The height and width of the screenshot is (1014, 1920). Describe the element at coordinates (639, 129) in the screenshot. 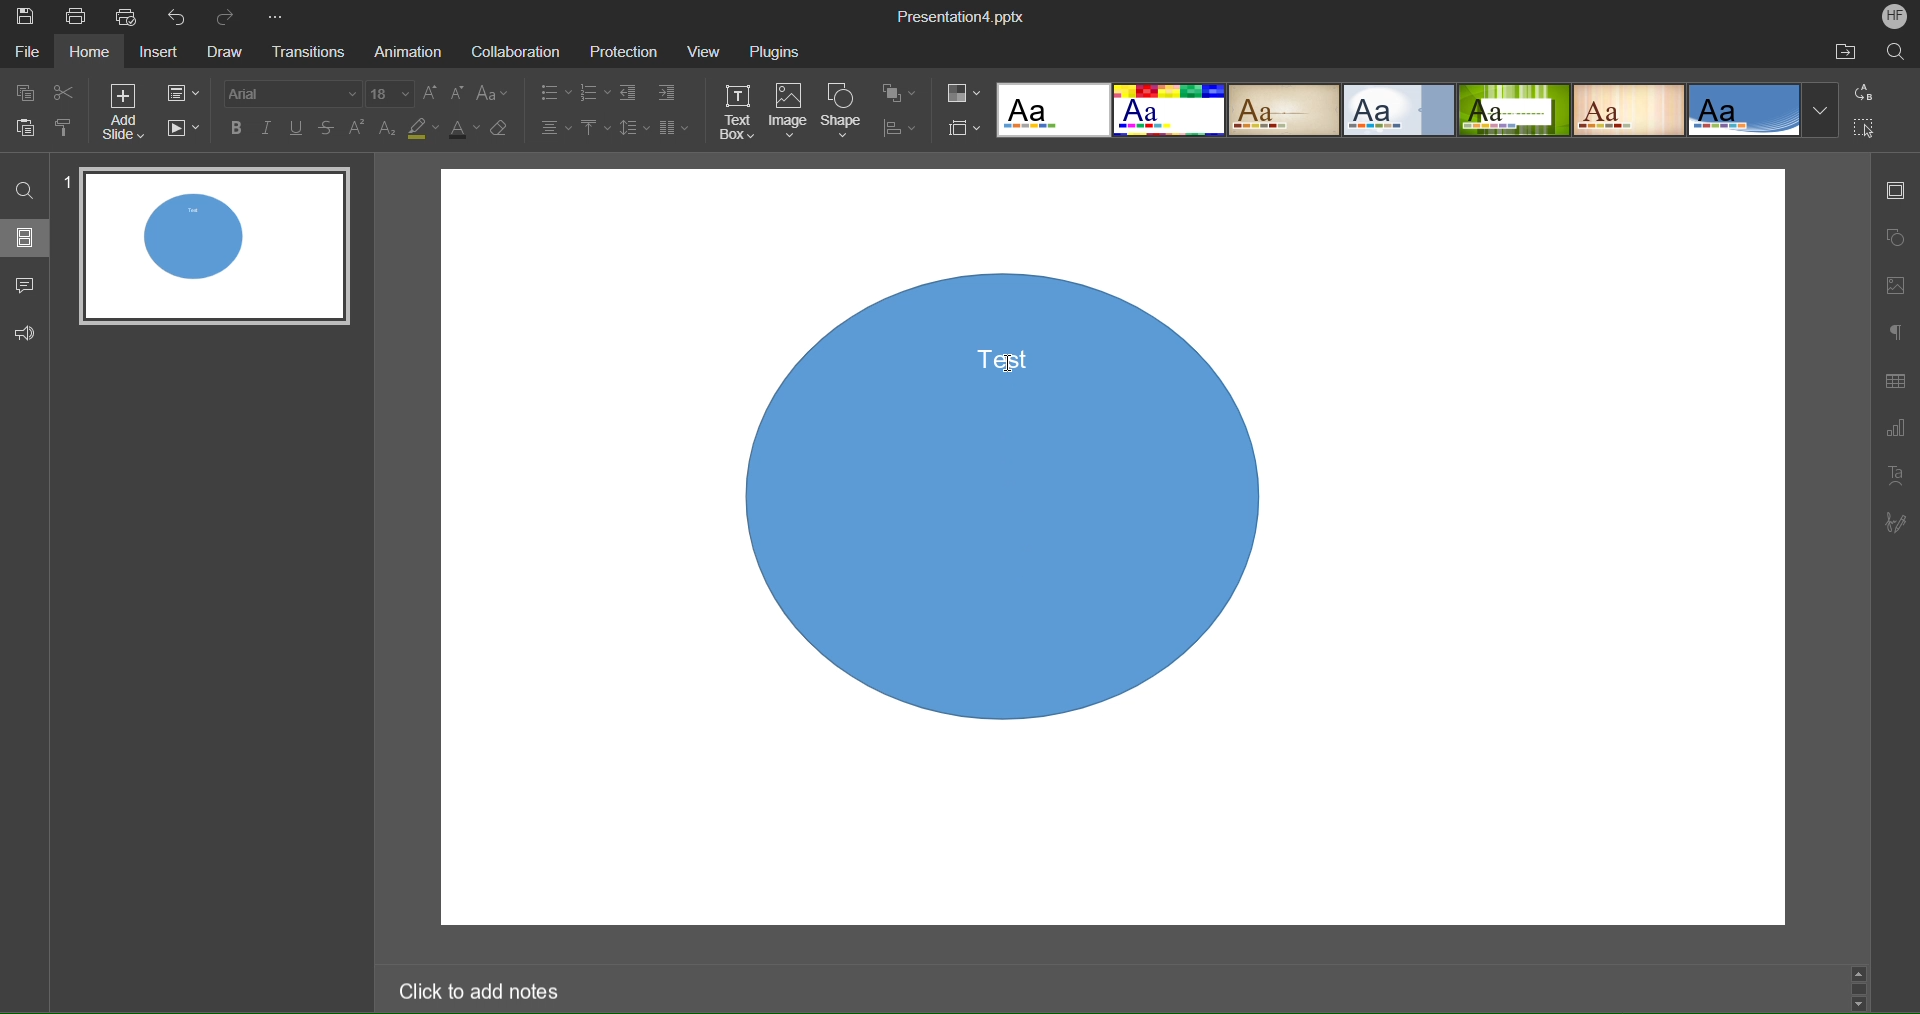

I see `Line Spacing` at that location.